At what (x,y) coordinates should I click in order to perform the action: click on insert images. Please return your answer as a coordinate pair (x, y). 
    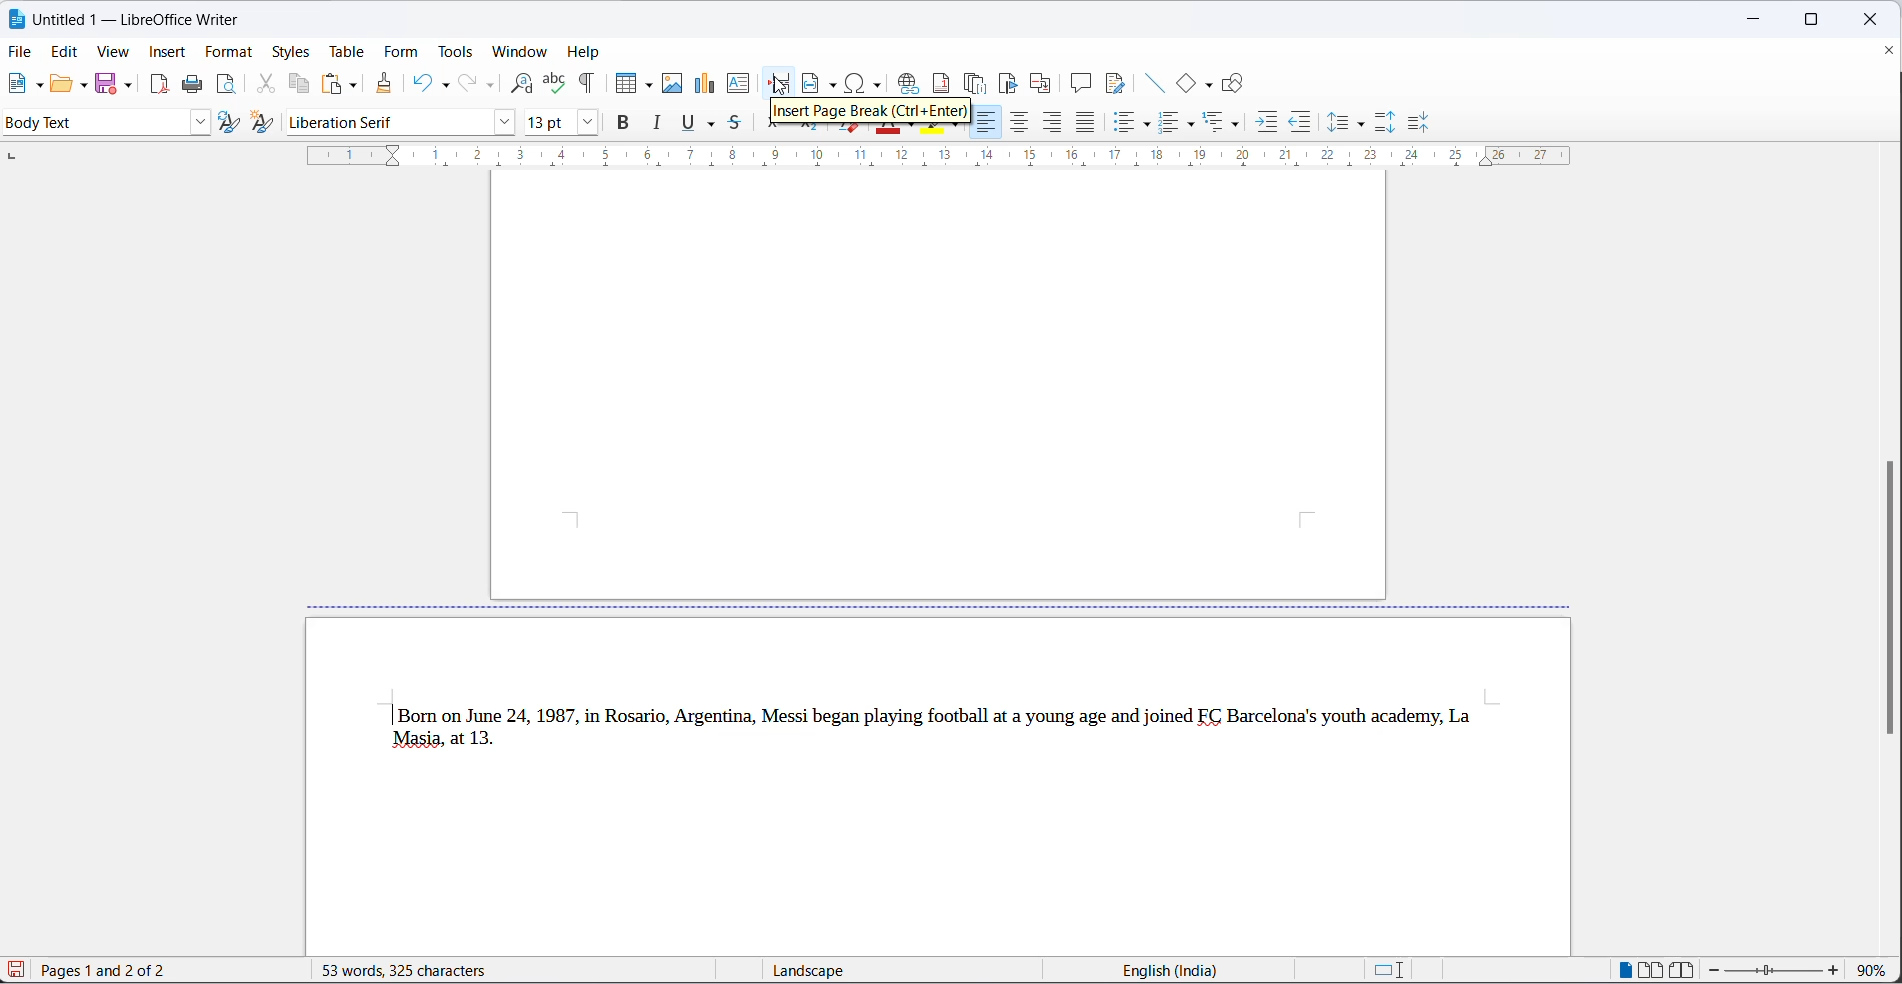
    Looking at the image, I should click on (673, 84).